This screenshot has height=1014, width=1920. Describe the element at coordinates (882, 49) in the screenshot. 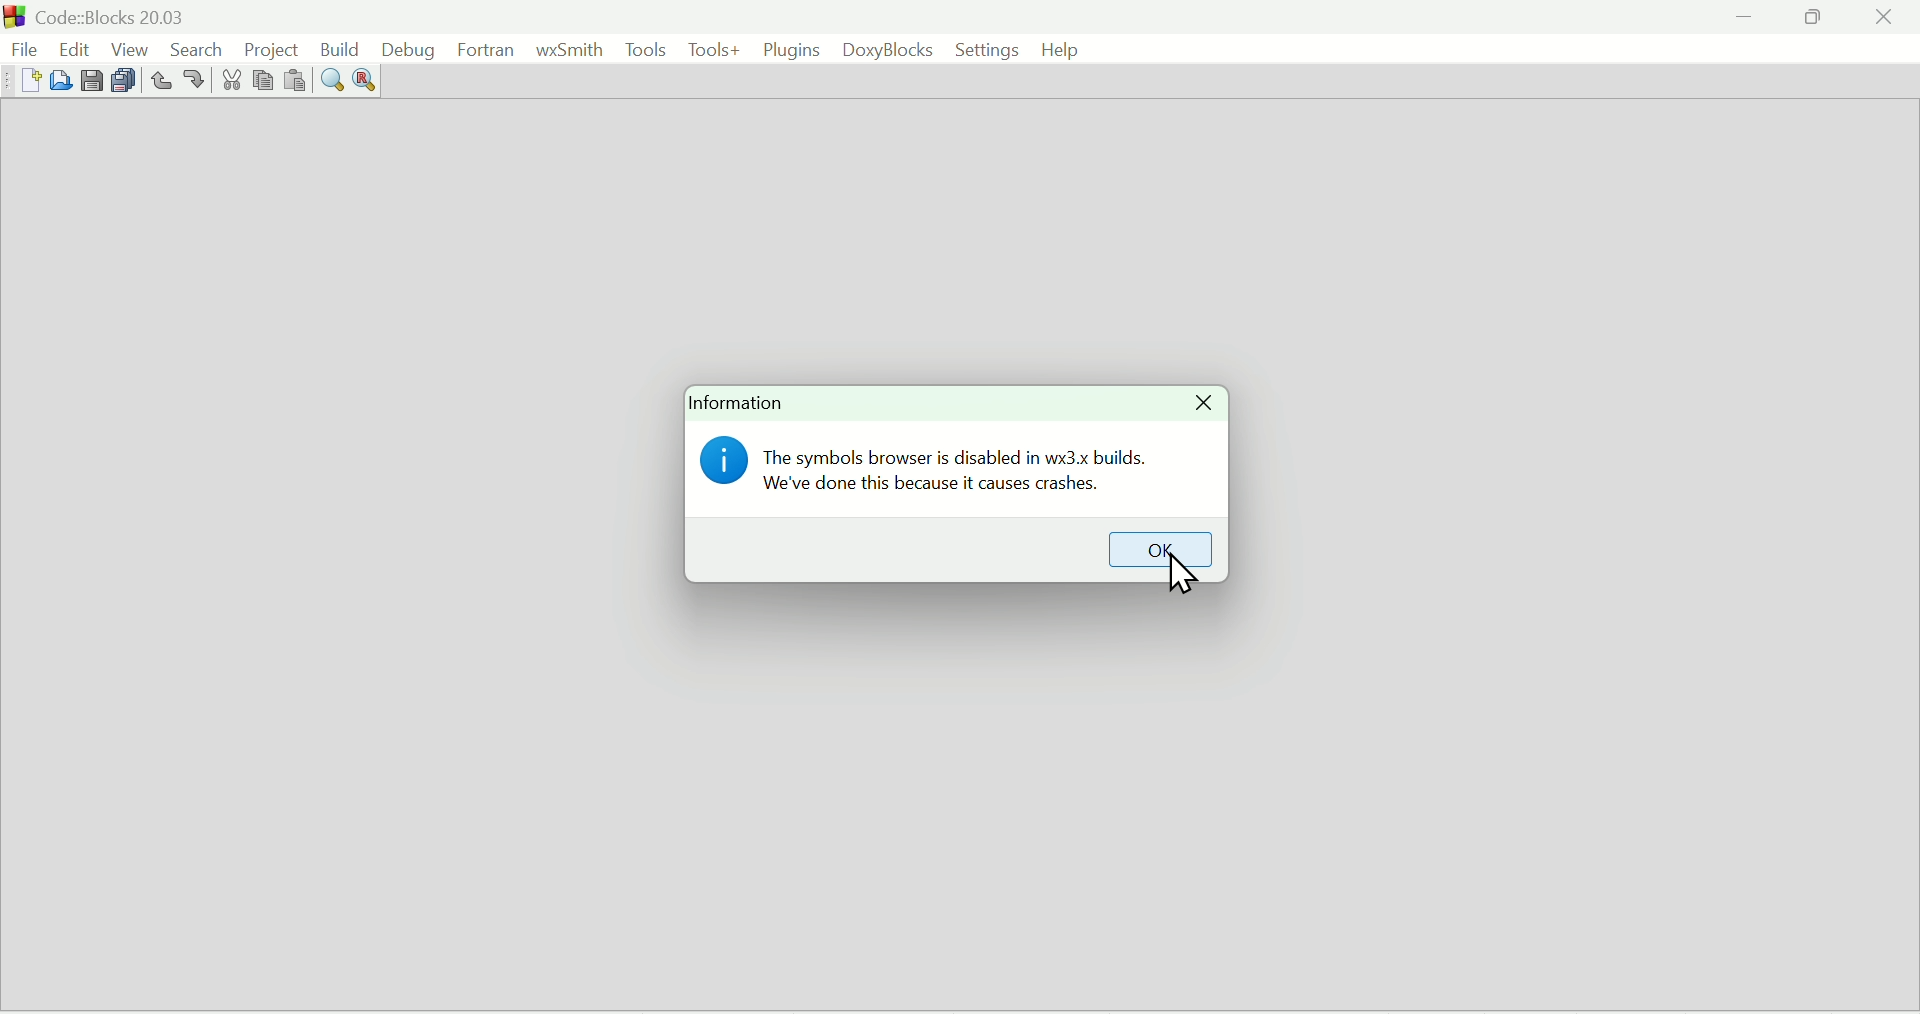

I see `DoxyBlocks` at that location.